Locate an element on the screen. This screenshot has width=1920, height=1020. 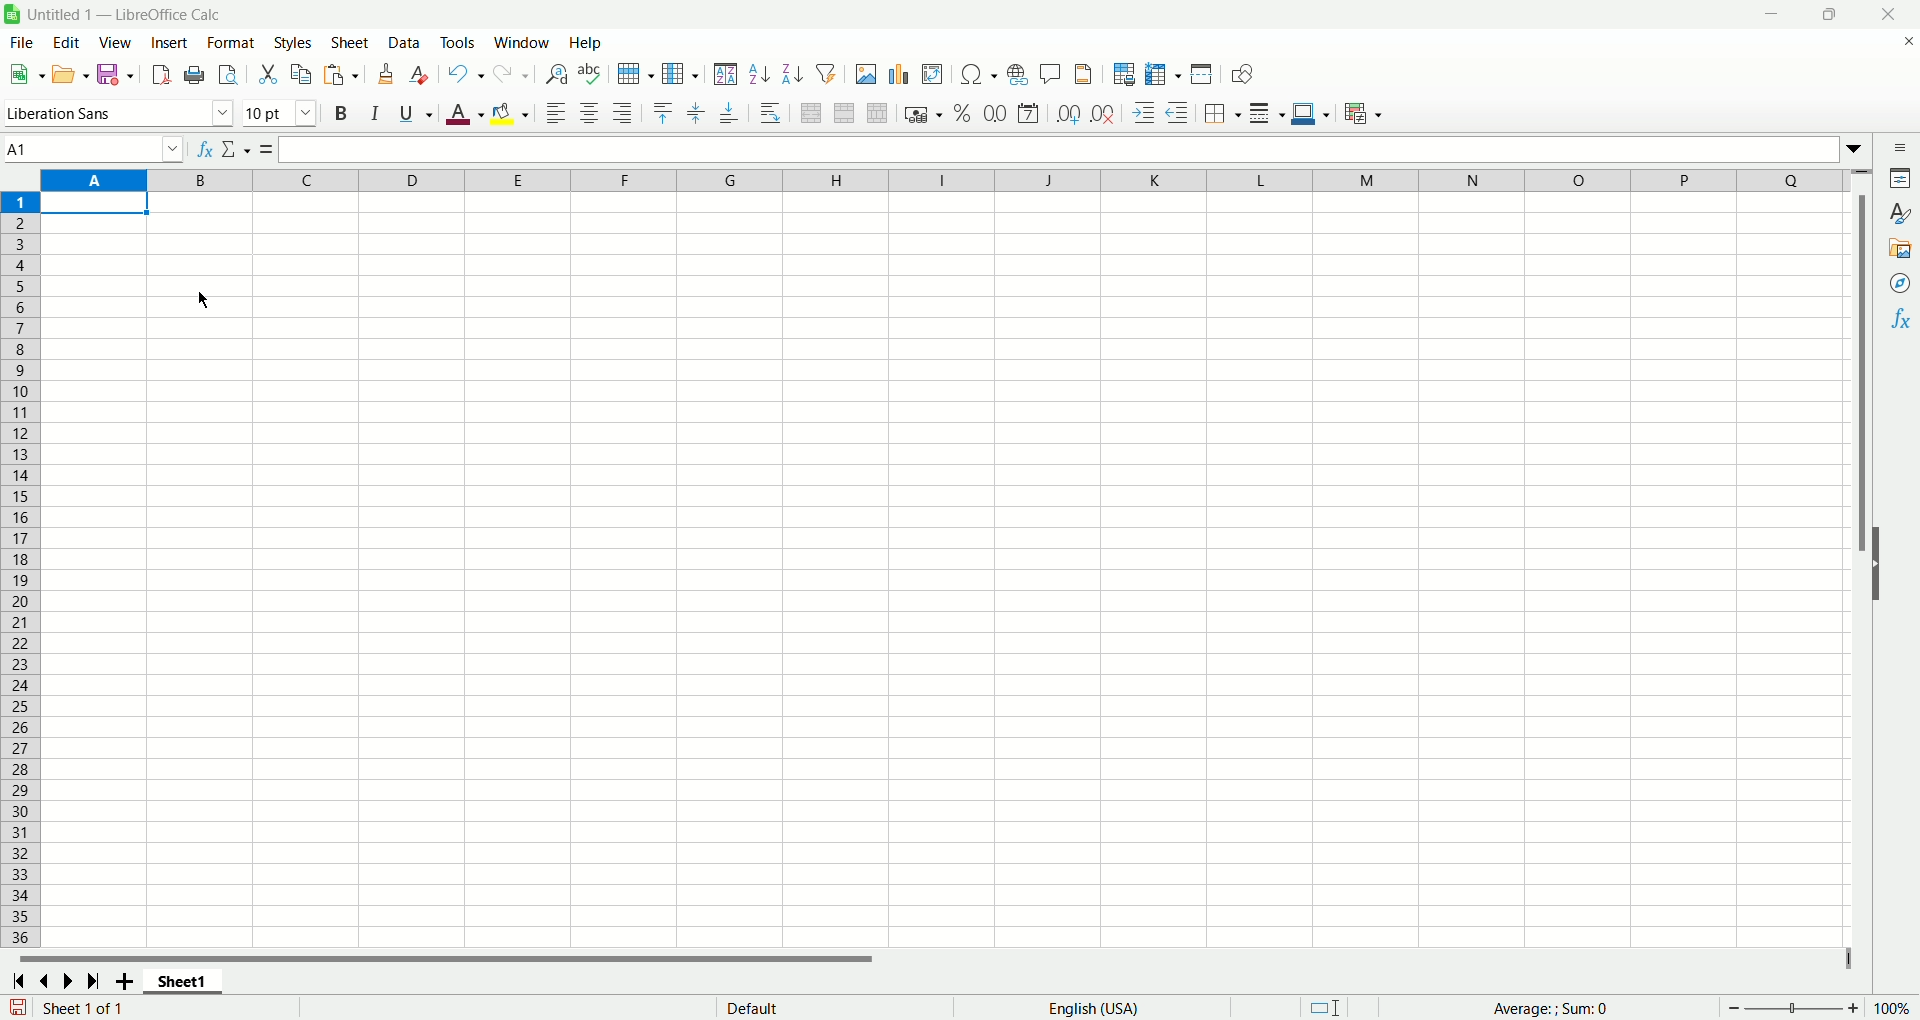
cursor is located at coordinates (201, 302).